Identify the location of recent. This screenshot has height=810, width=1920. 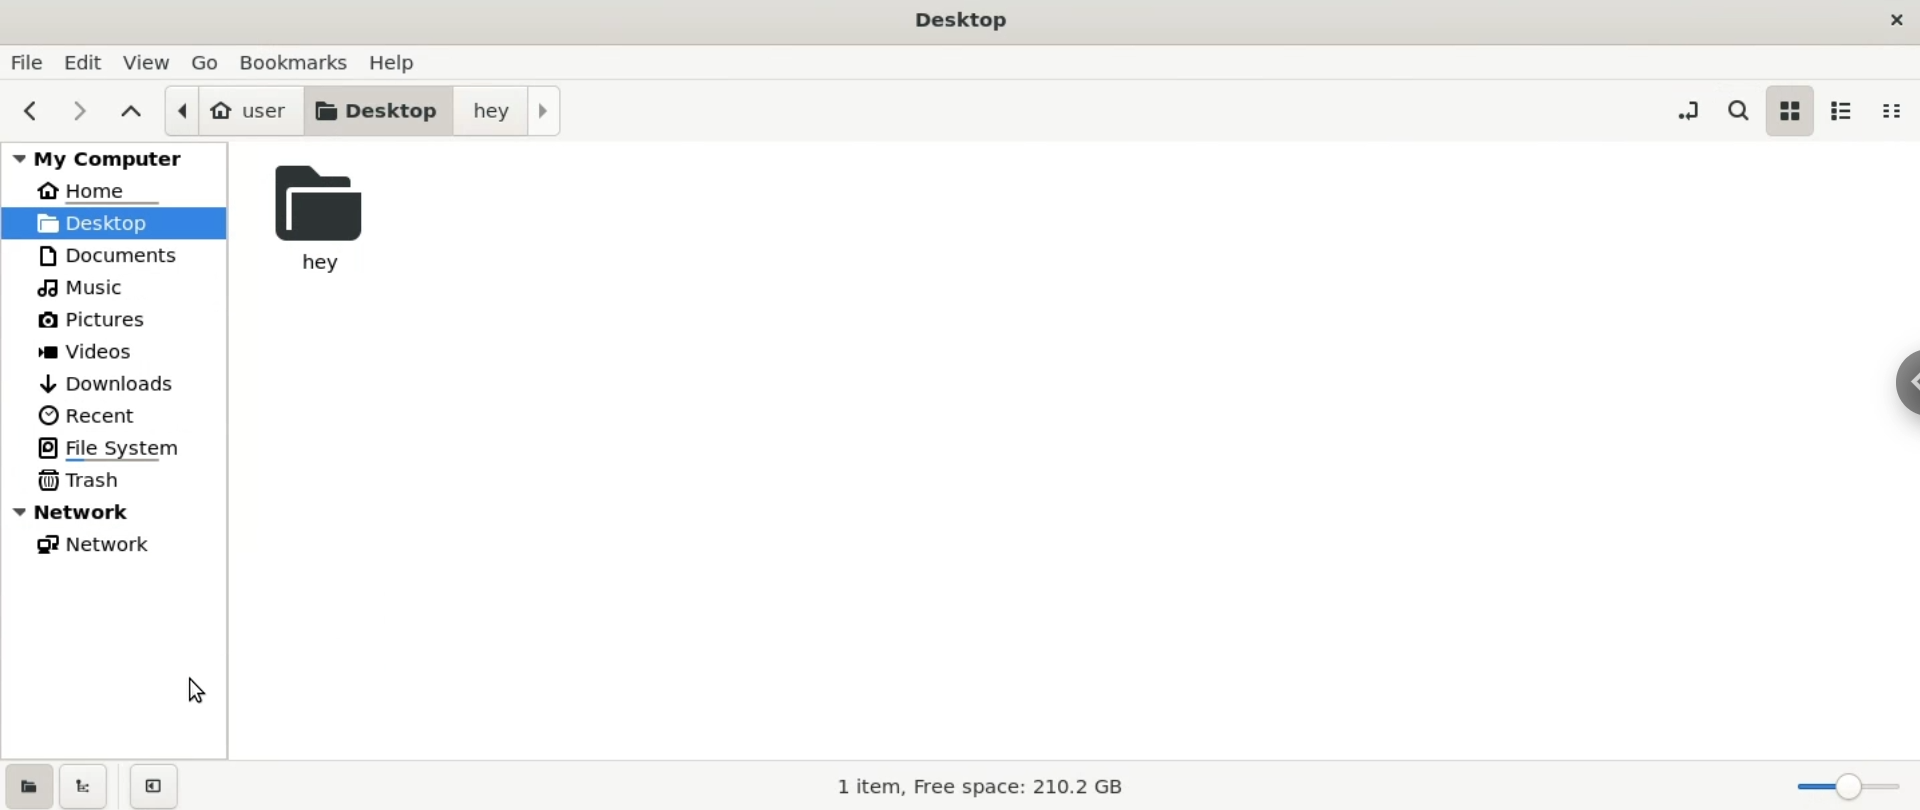
(91, 415).